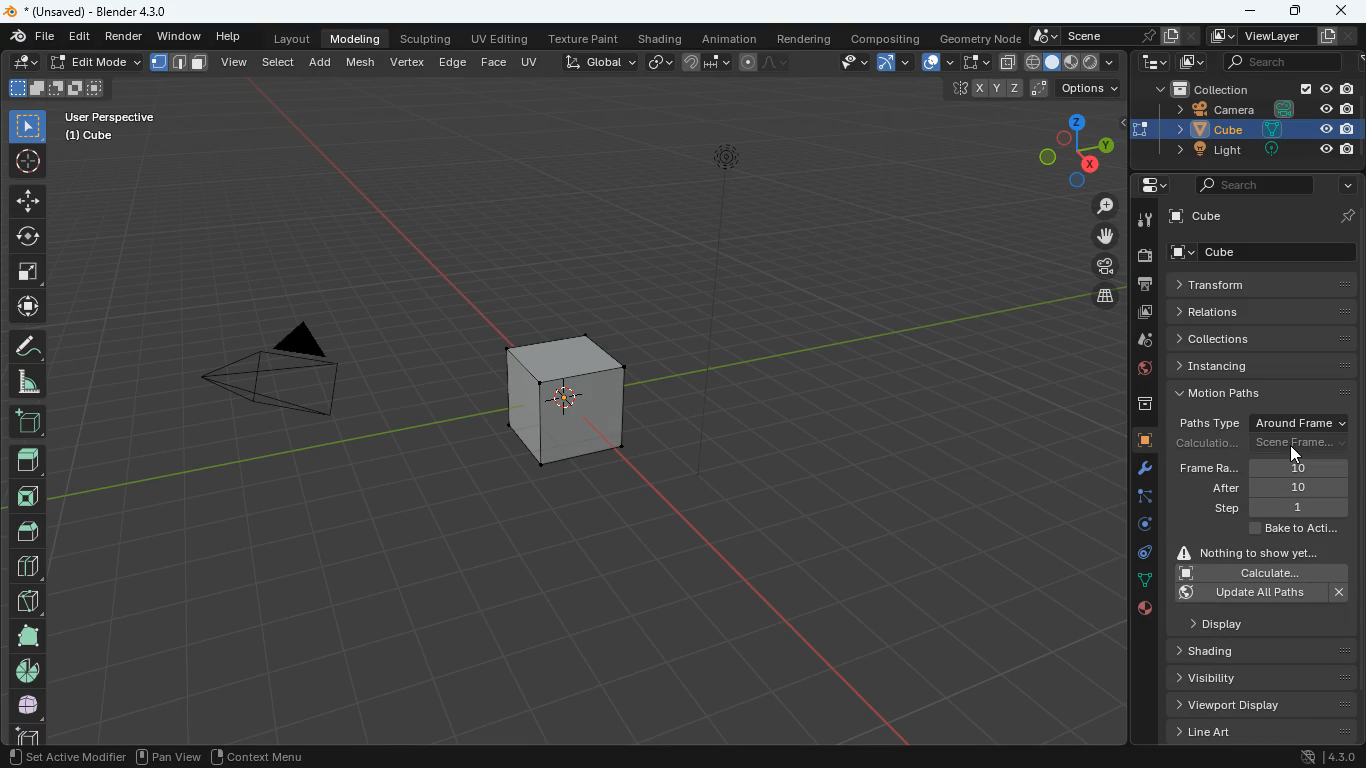  What do you see at coordinates (24, 734) in the screenshot?
I see `cuboid` at bounding box center [24, 734].